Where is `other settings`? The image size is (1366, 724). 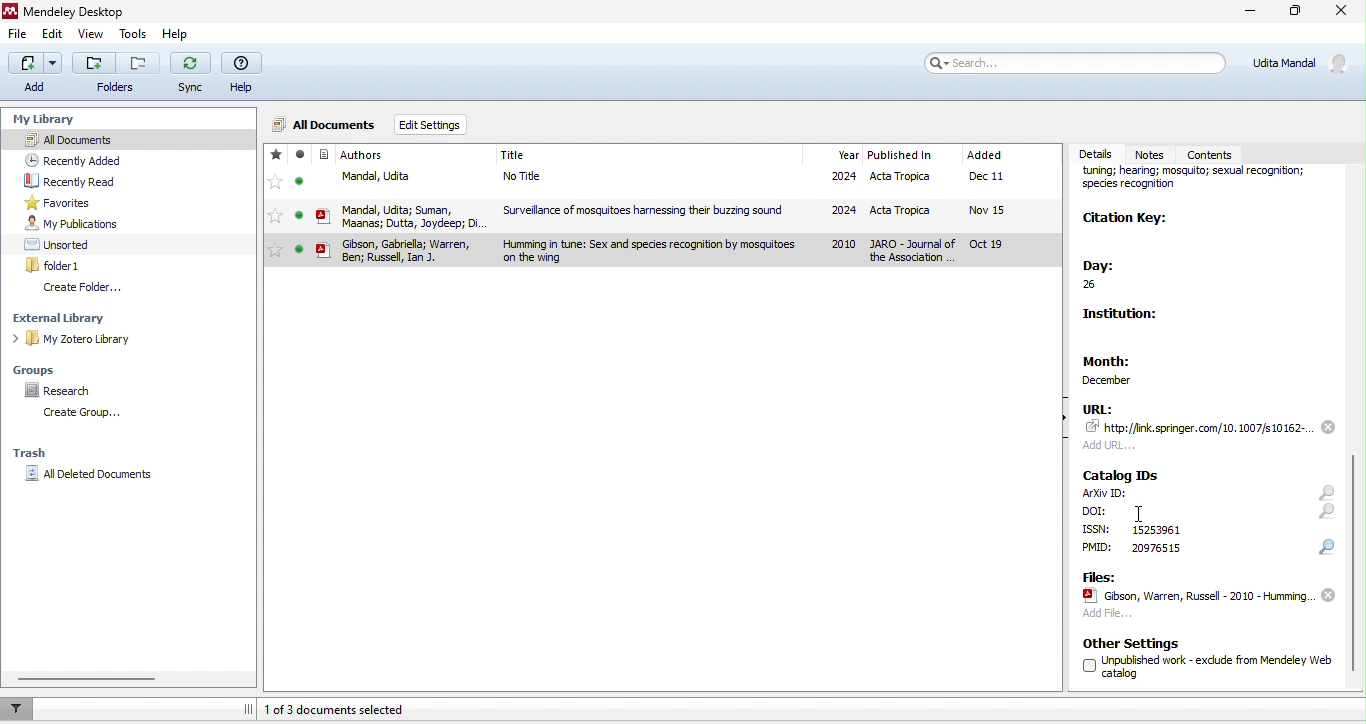 other settings is located at coordinates (1133, 643).